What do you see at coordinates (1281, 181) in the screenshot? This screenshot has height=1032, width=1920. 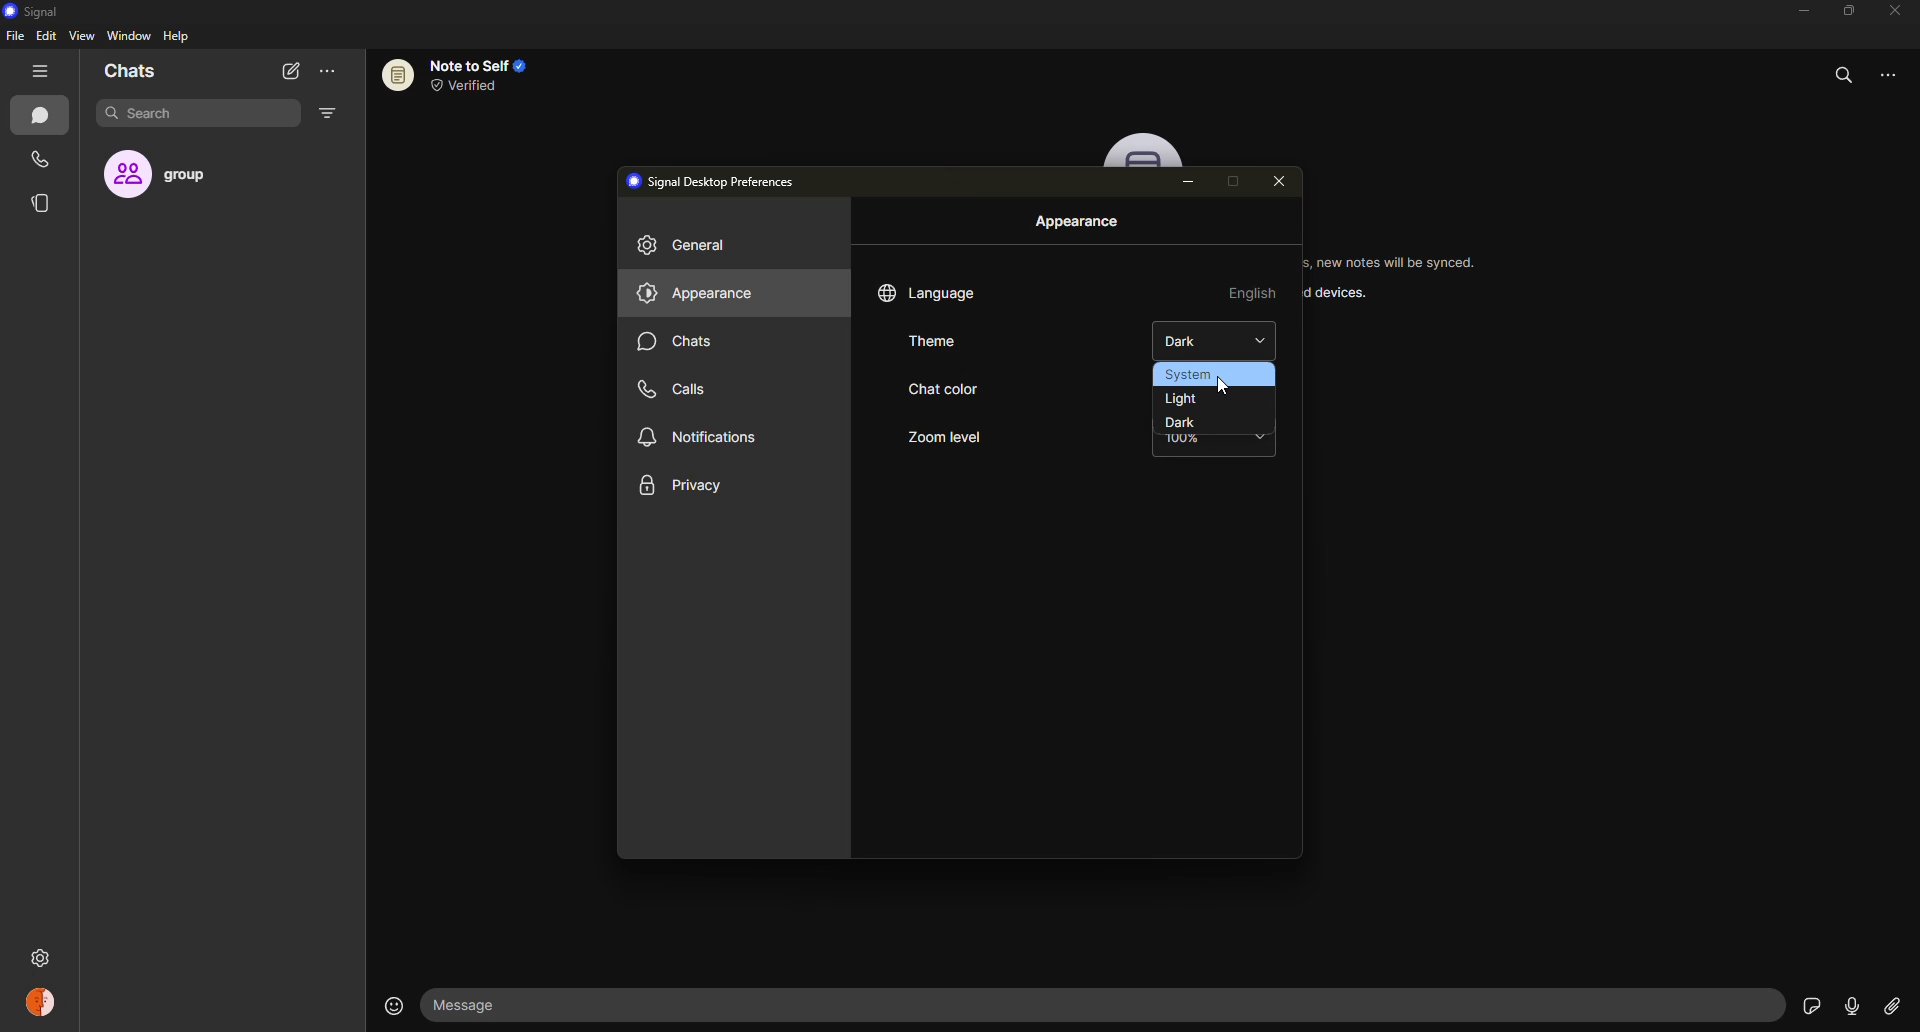 I see `close` at bounding box center [1281, 181].